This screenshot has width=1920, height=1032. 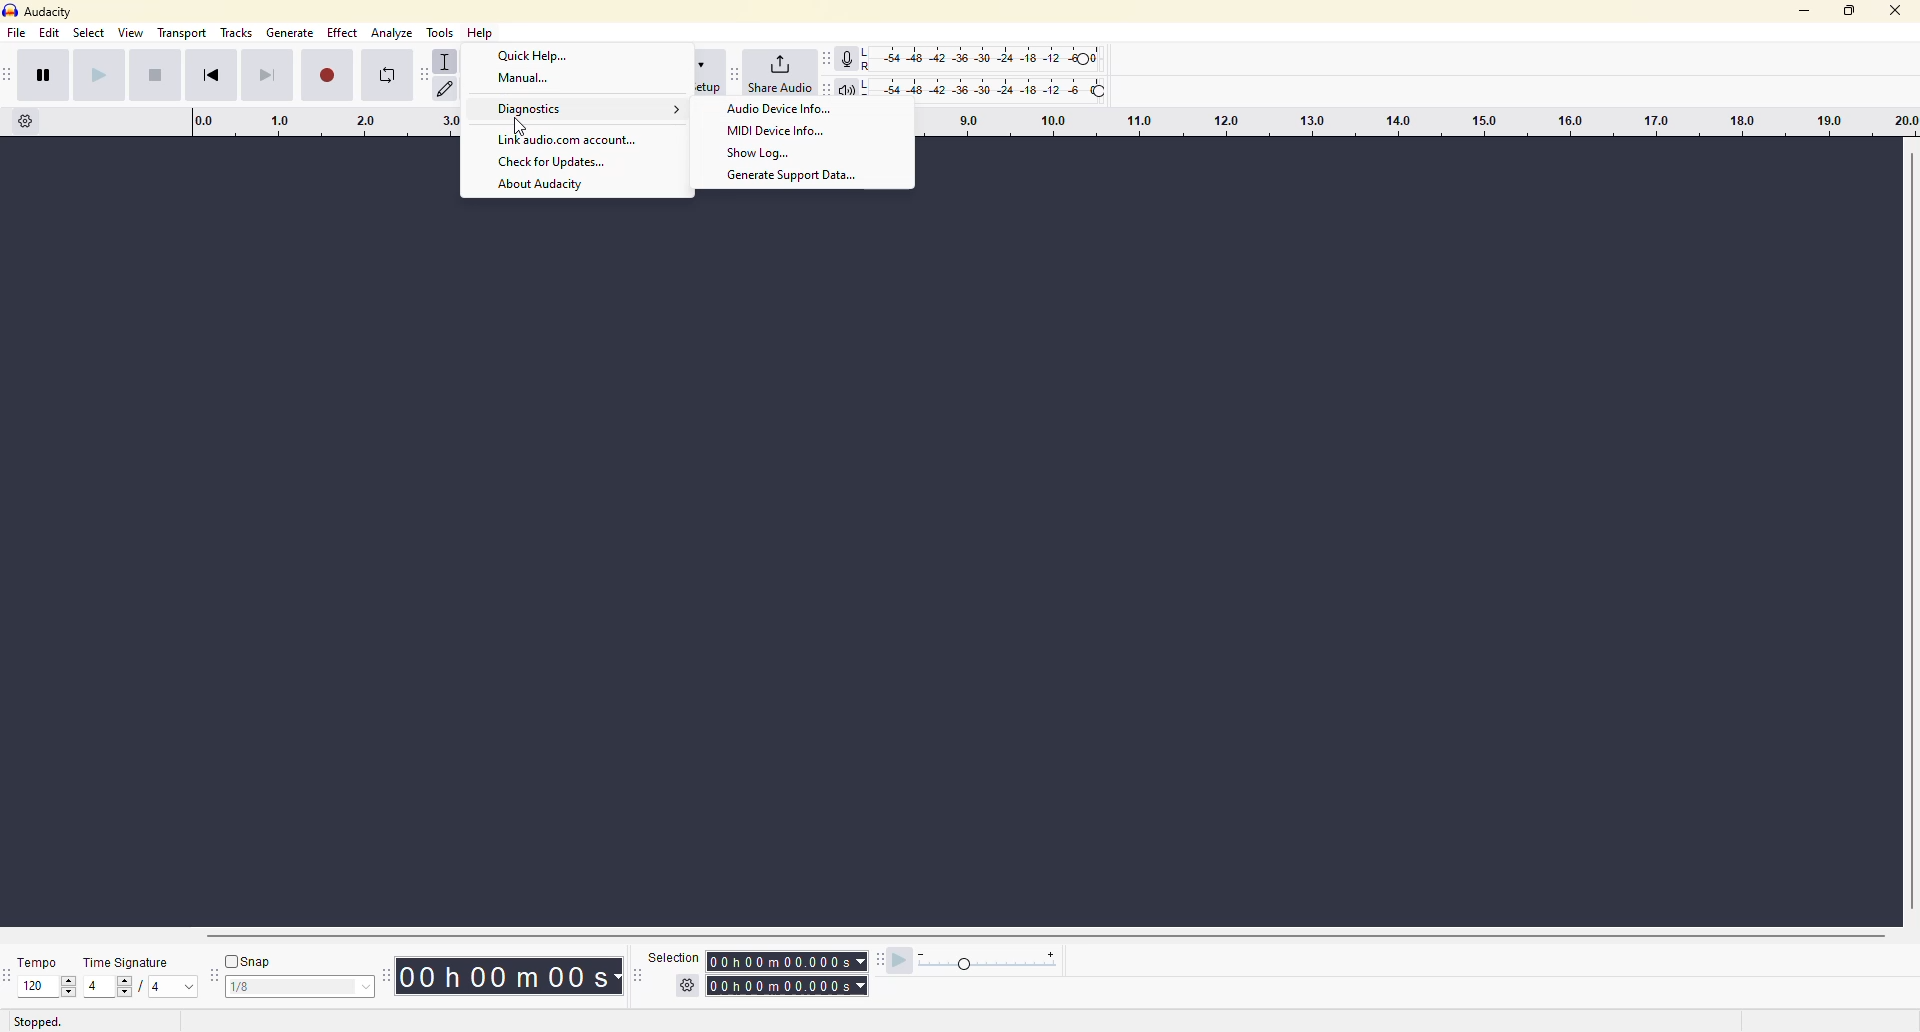 What do you see at coordinates (1896, 11) in the screenshot?
I see `Close` at bounding box center [1896, 11].